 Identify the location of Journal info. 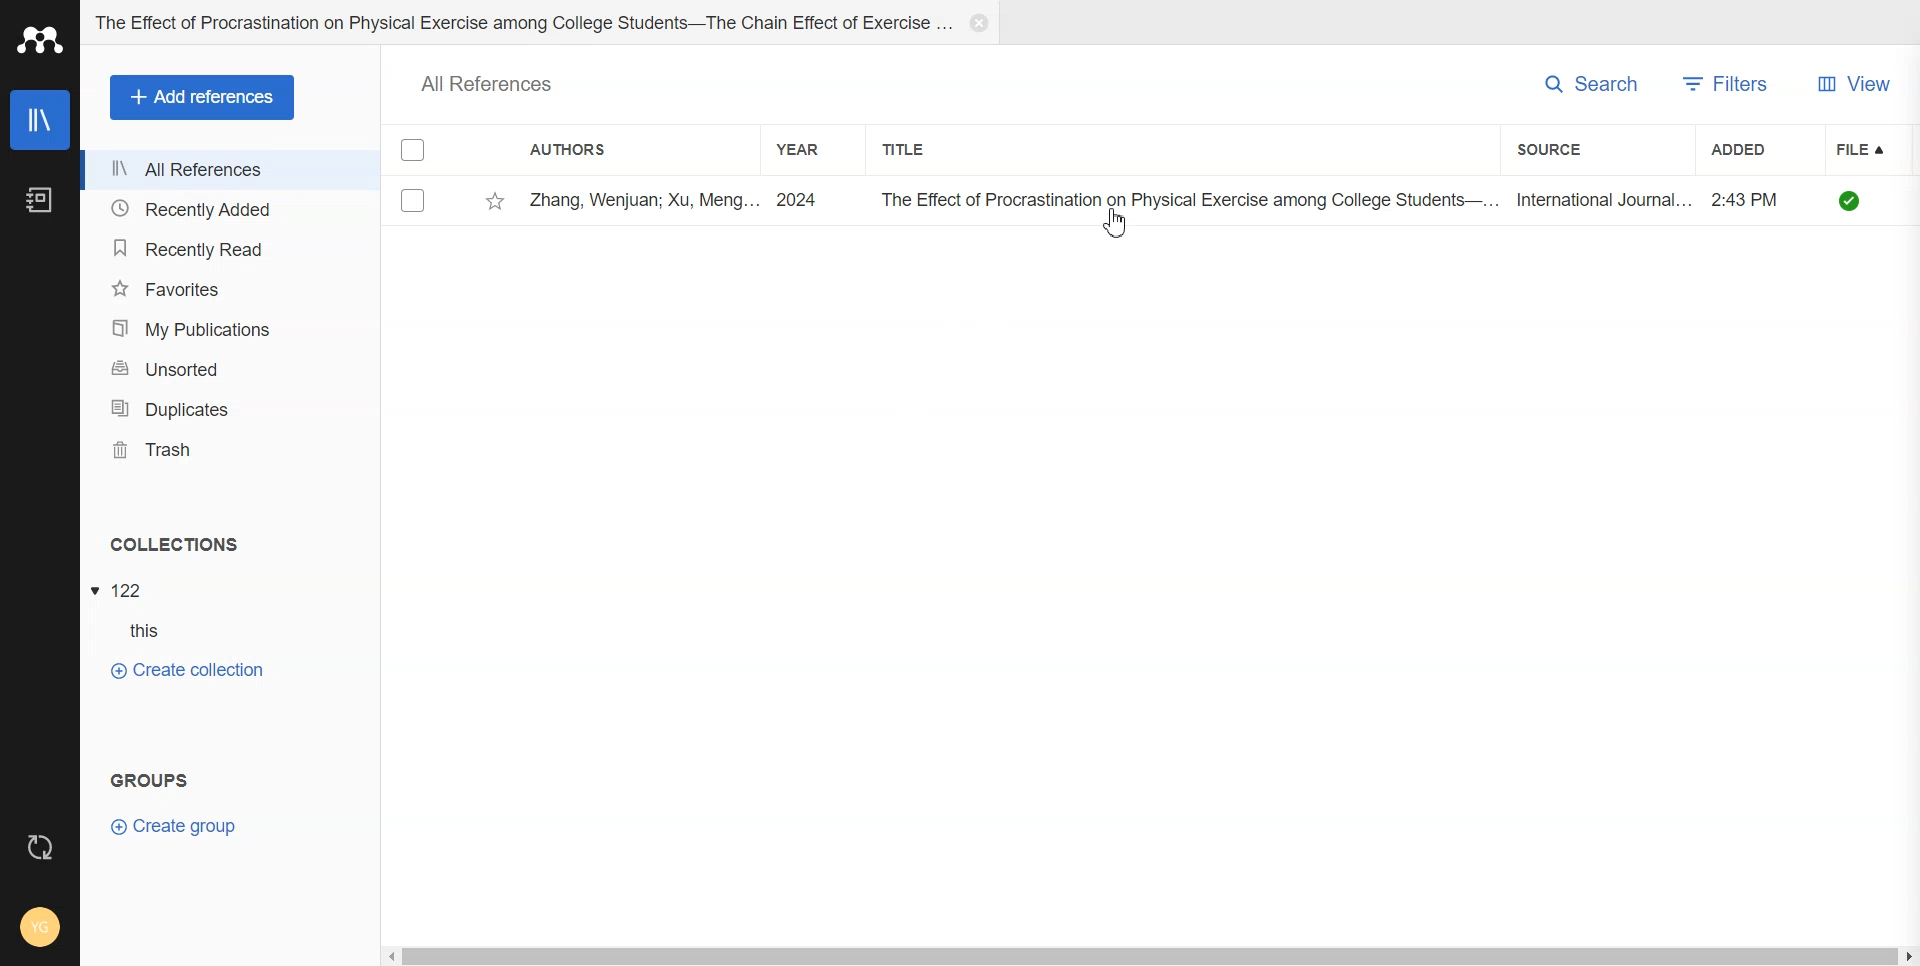
(1217, 201).